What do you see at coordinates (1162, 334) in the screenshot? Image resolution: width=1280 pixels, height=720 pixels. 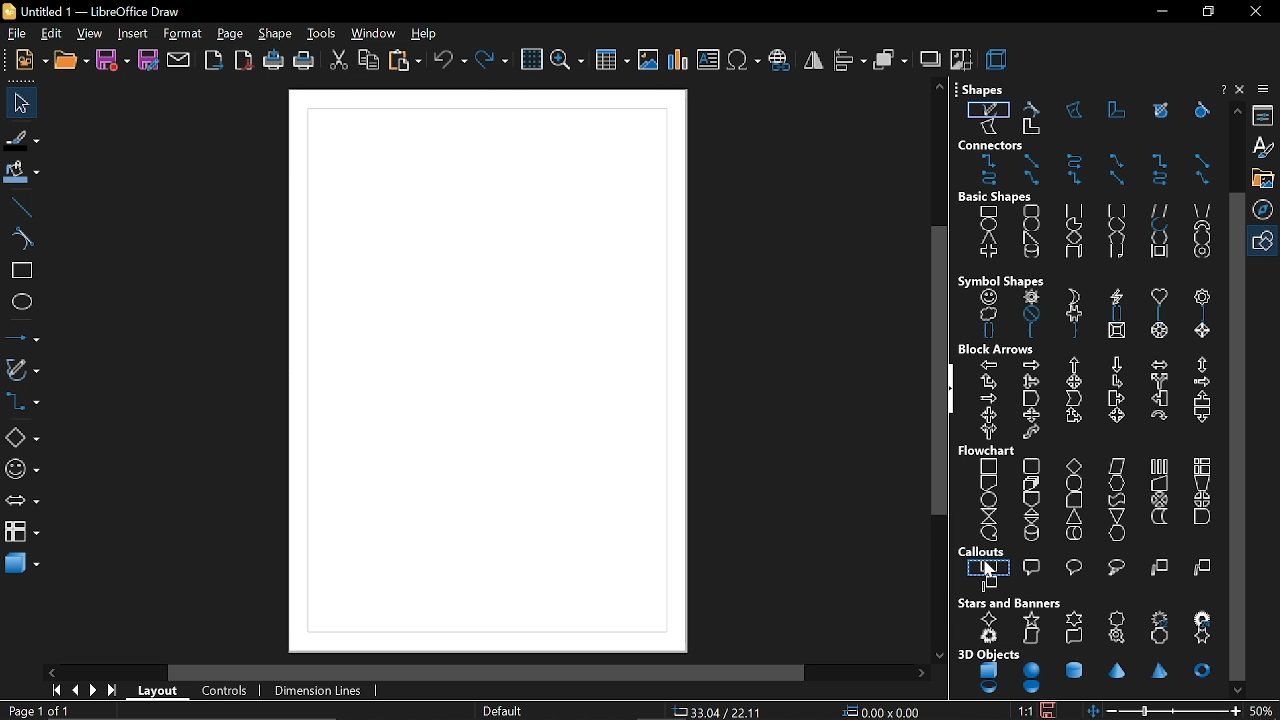 I see `octagon bevel` at bounding box center [1162, 334].